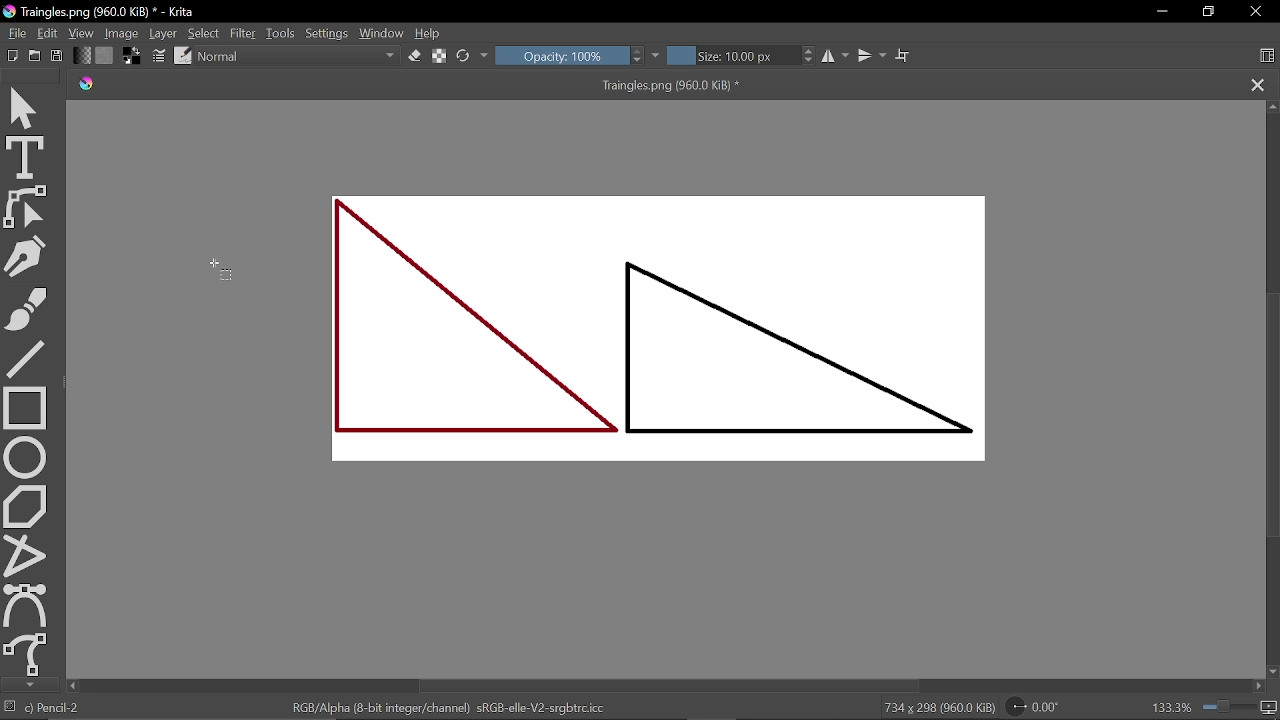  Describe the element at coordinates (58, 707) in the screenshot. I see `Pencil-2` at that location.